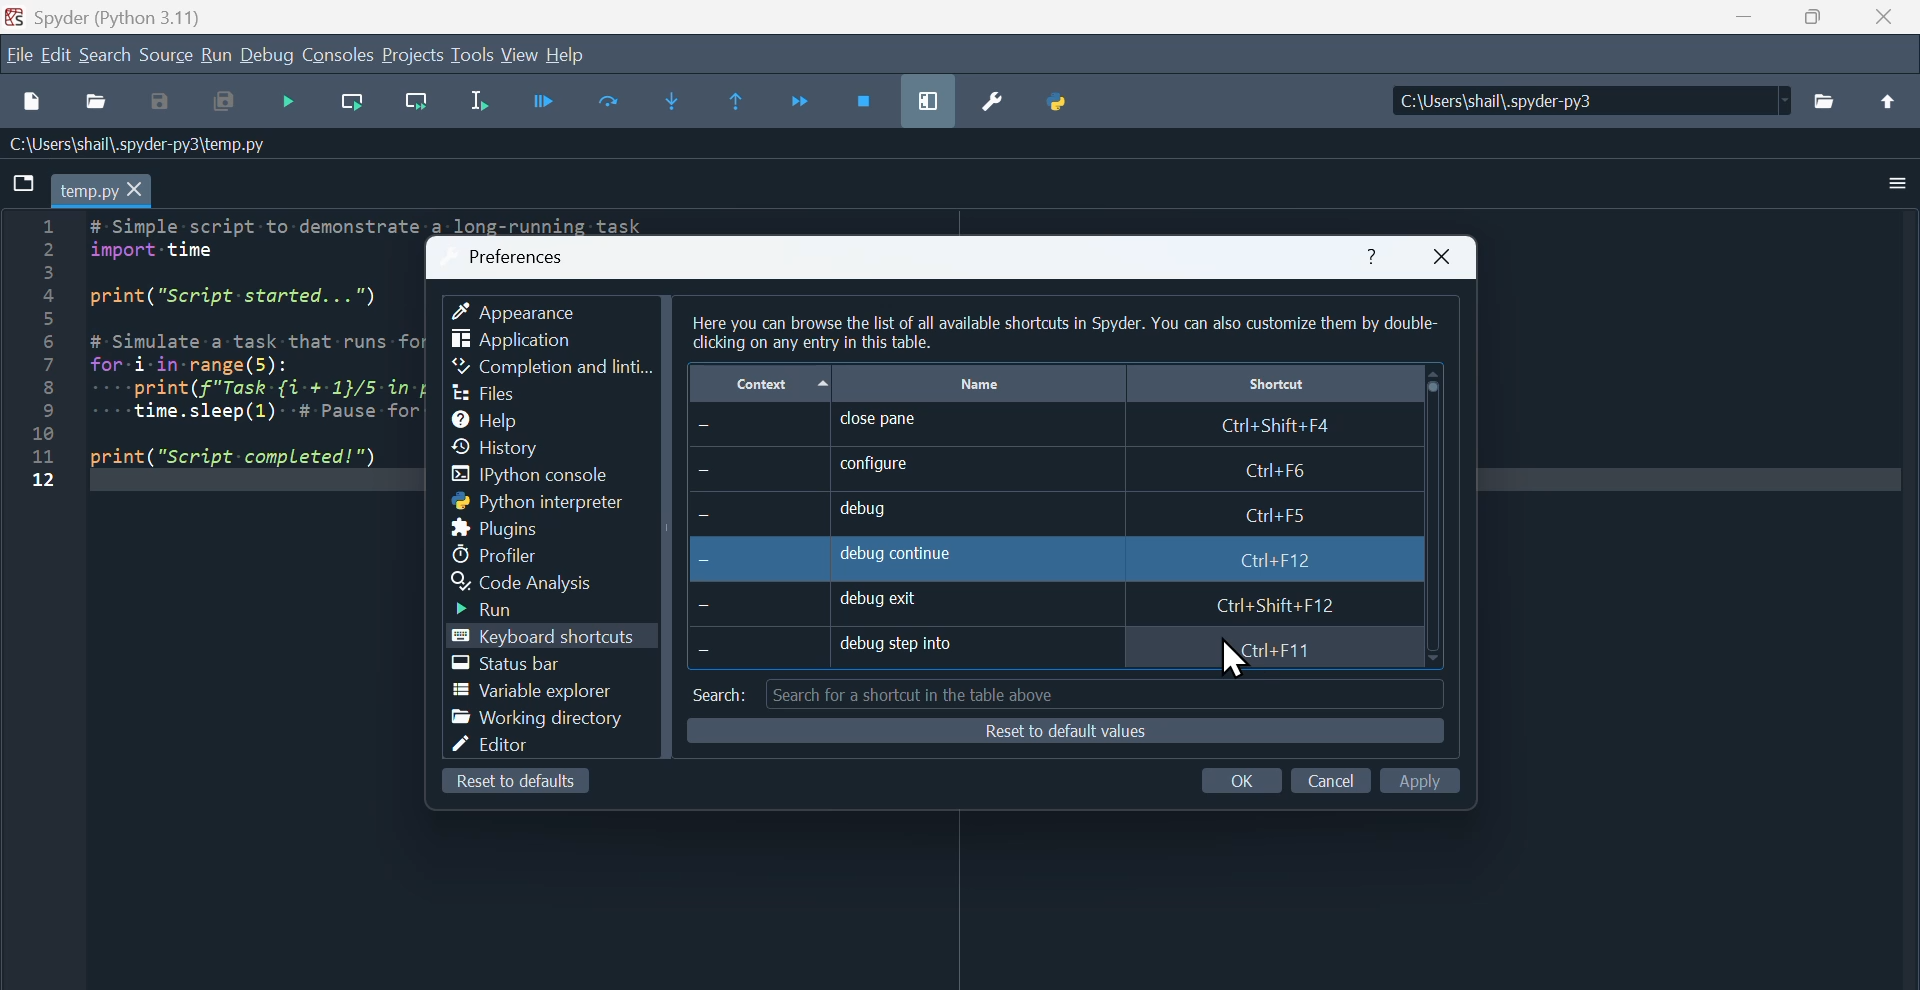 Image resolution: width=1920 pixels, height=990 pixels. Describe the element at coordinates (1271, 385) in the screenshot. I see `shortcut column` at that location.